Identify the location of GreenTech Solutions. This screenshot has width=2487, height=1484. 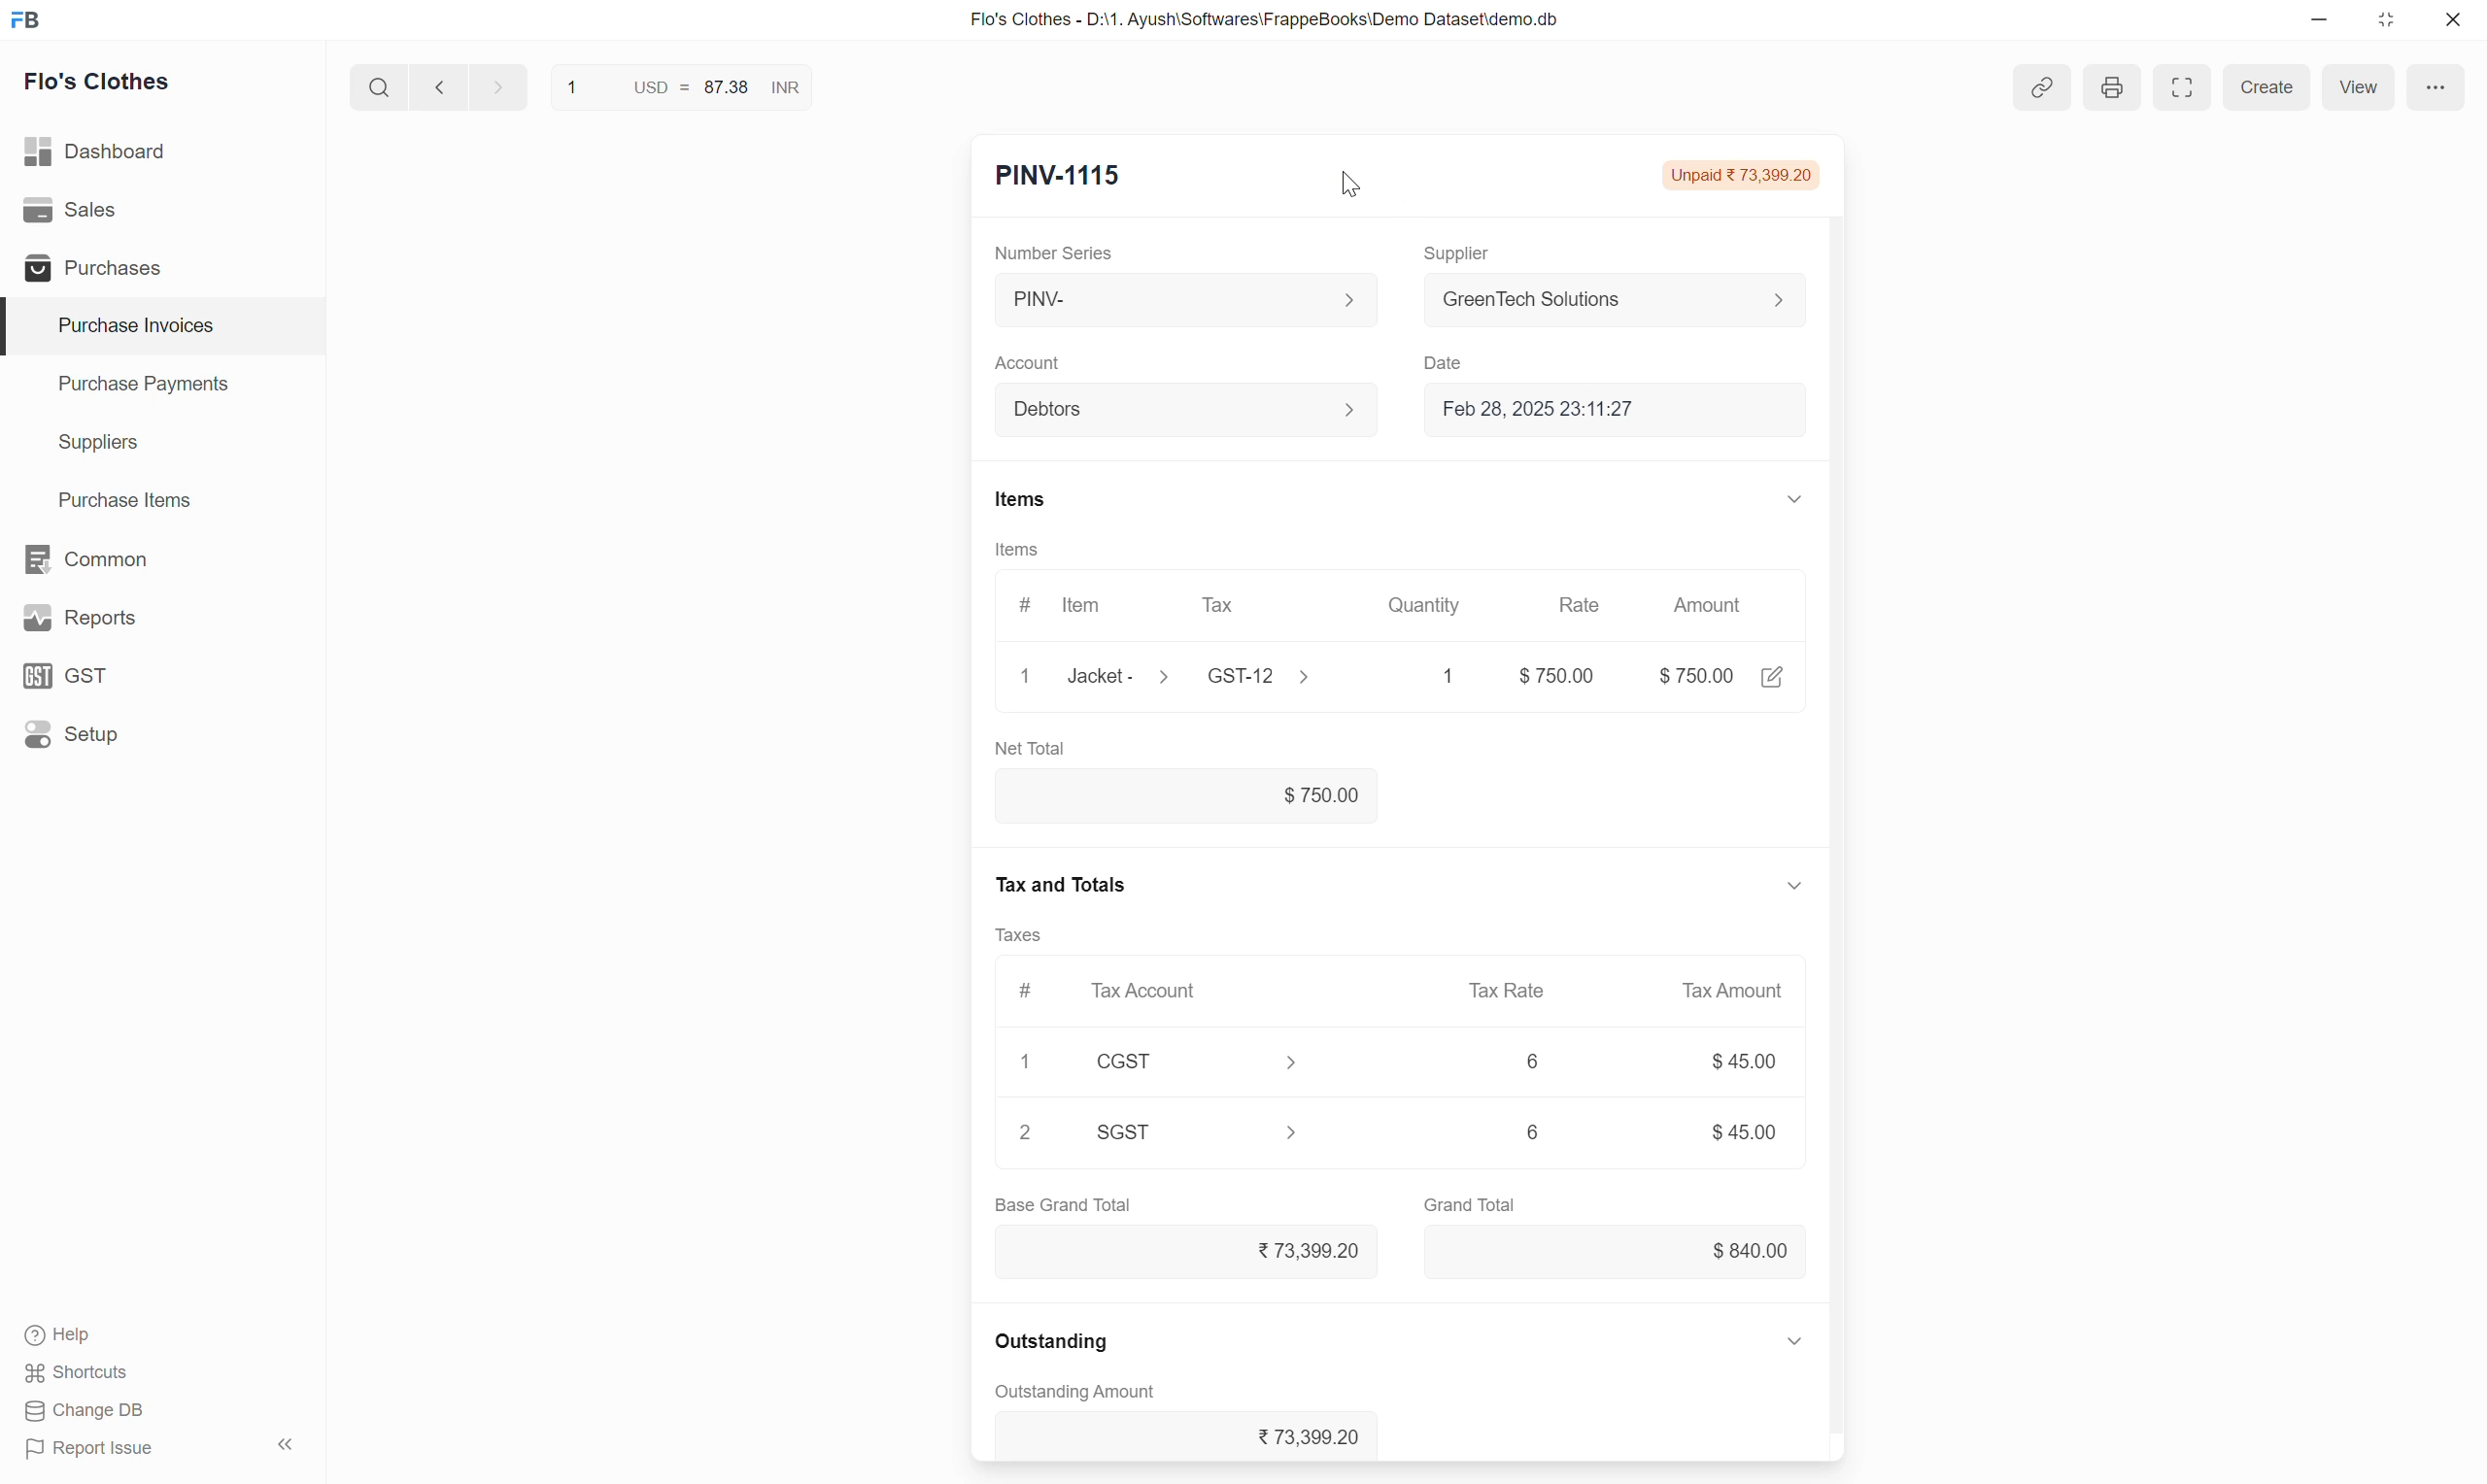
(1598, 299).